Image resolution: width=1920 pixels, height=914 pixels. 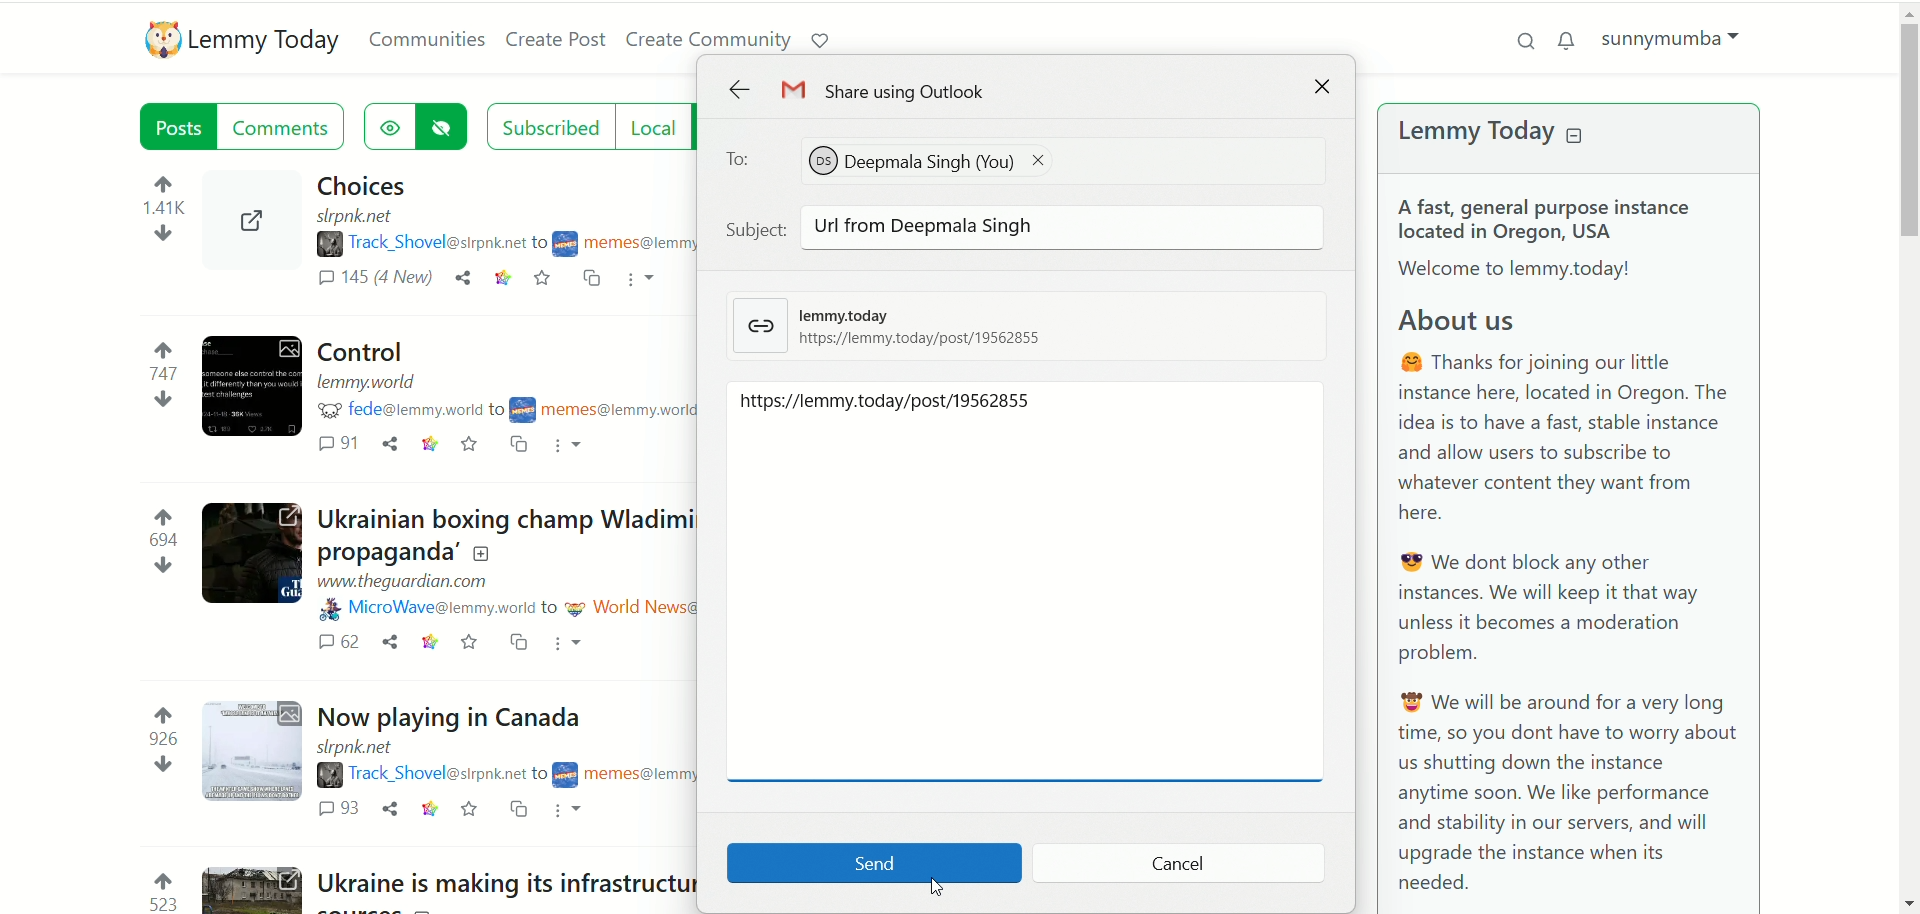 I want to click on cross post, so click(x=519, y=443).